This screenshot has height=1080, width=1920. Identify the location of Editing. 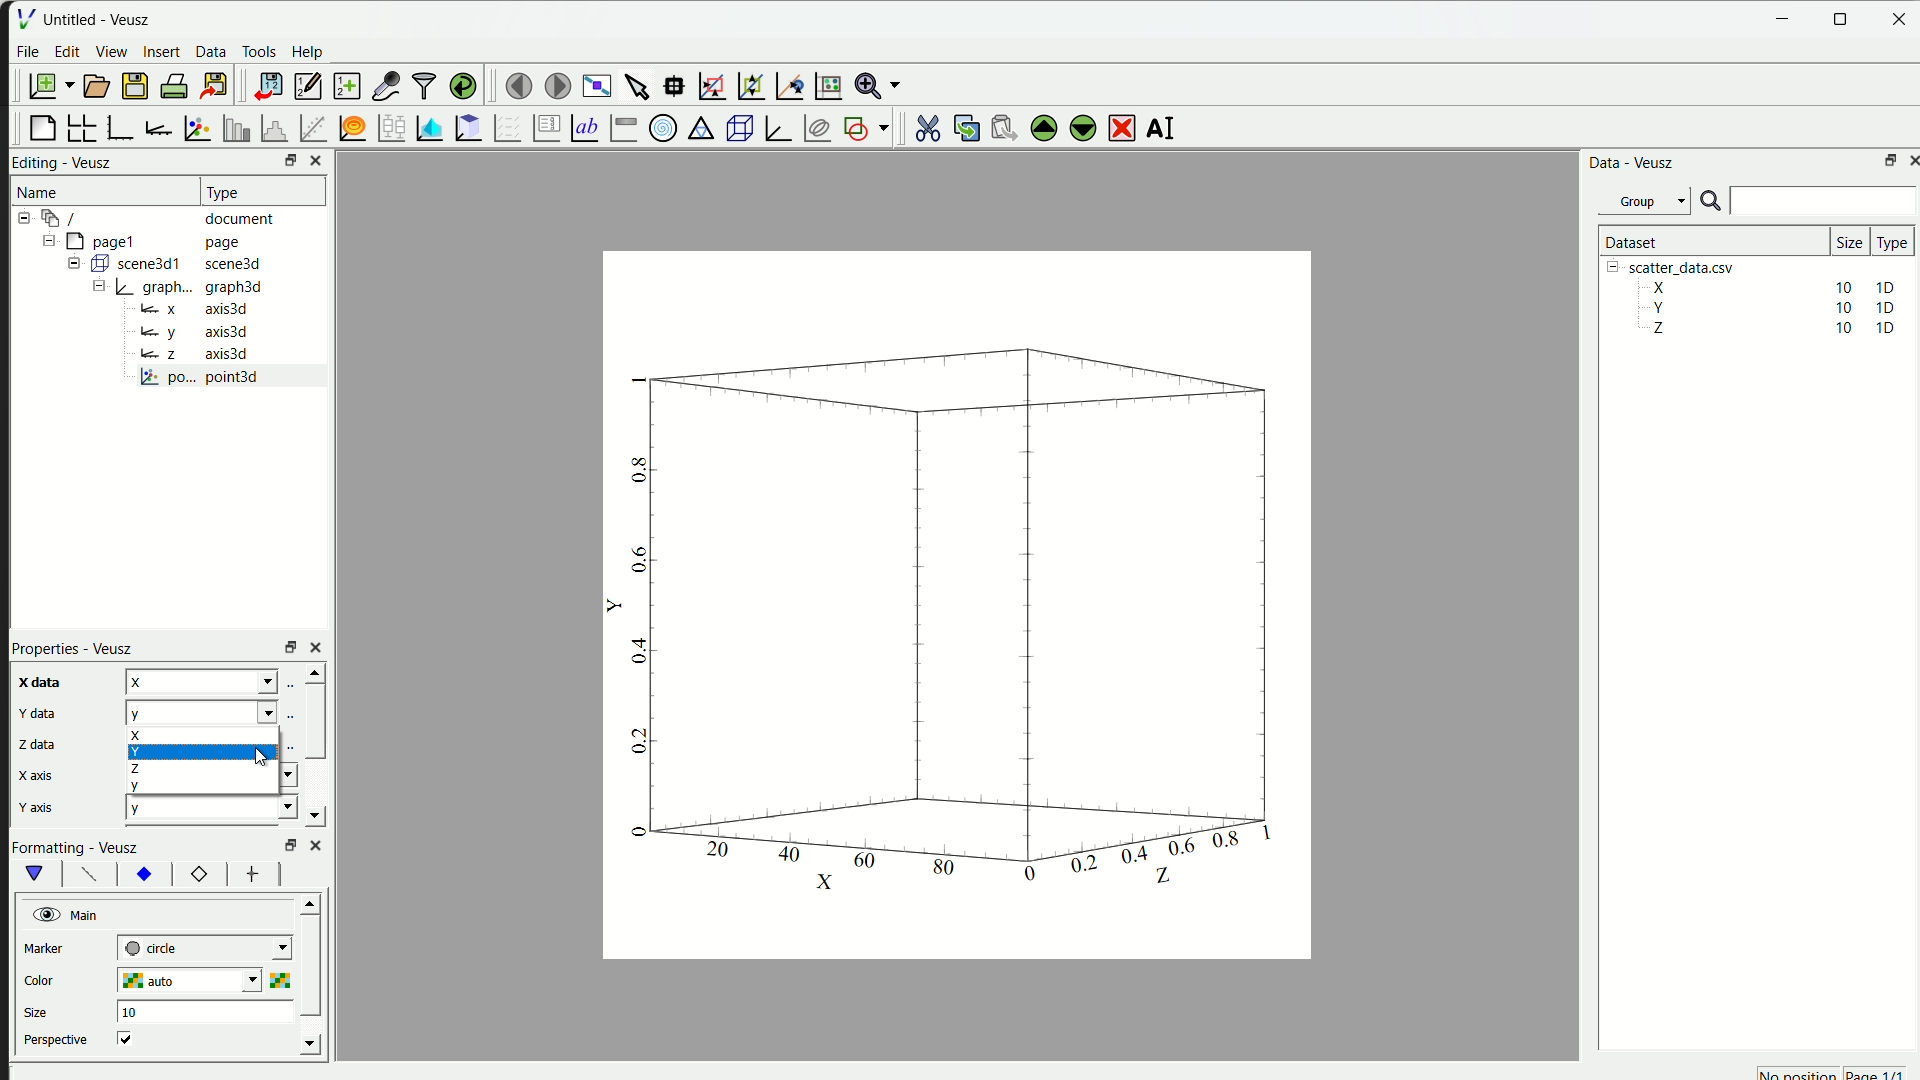
(36, 161).